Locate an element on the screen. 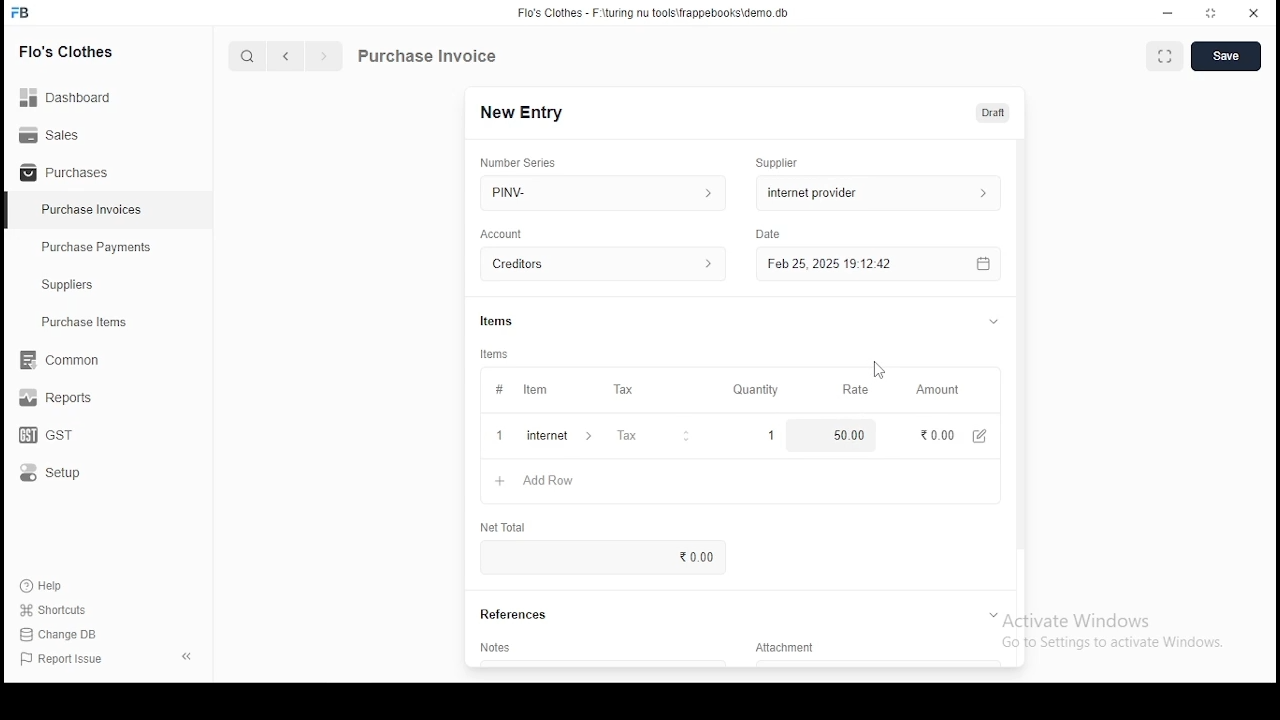 Image resolution: width=1280 pixels, height=720 pixels. add row is located at coordinates (551, 436).